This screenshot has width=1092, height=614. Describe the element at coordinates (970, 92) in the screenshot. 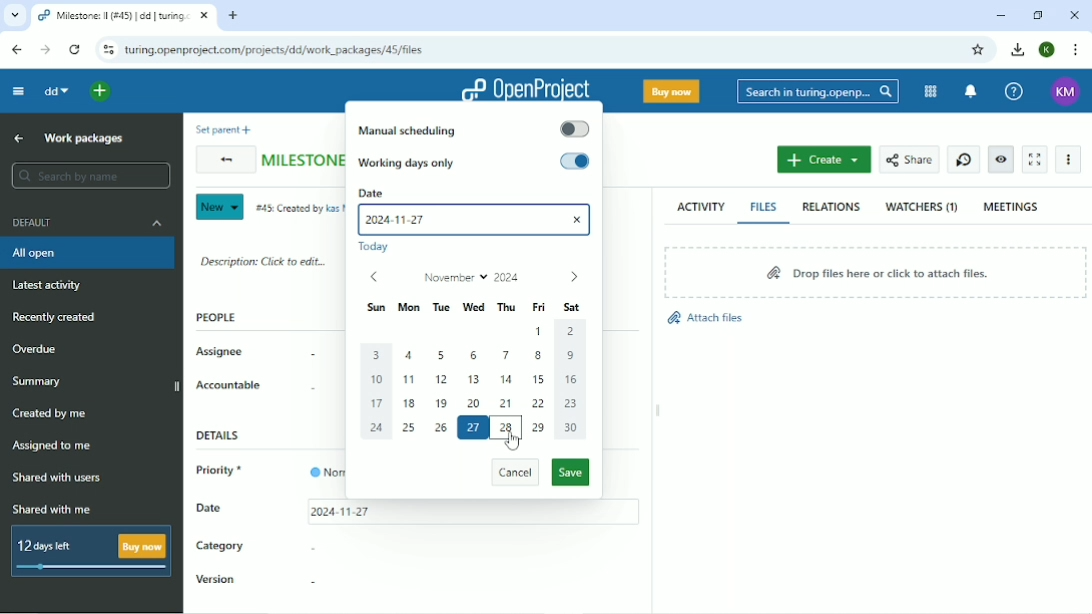

I see `To notification center` at that location.